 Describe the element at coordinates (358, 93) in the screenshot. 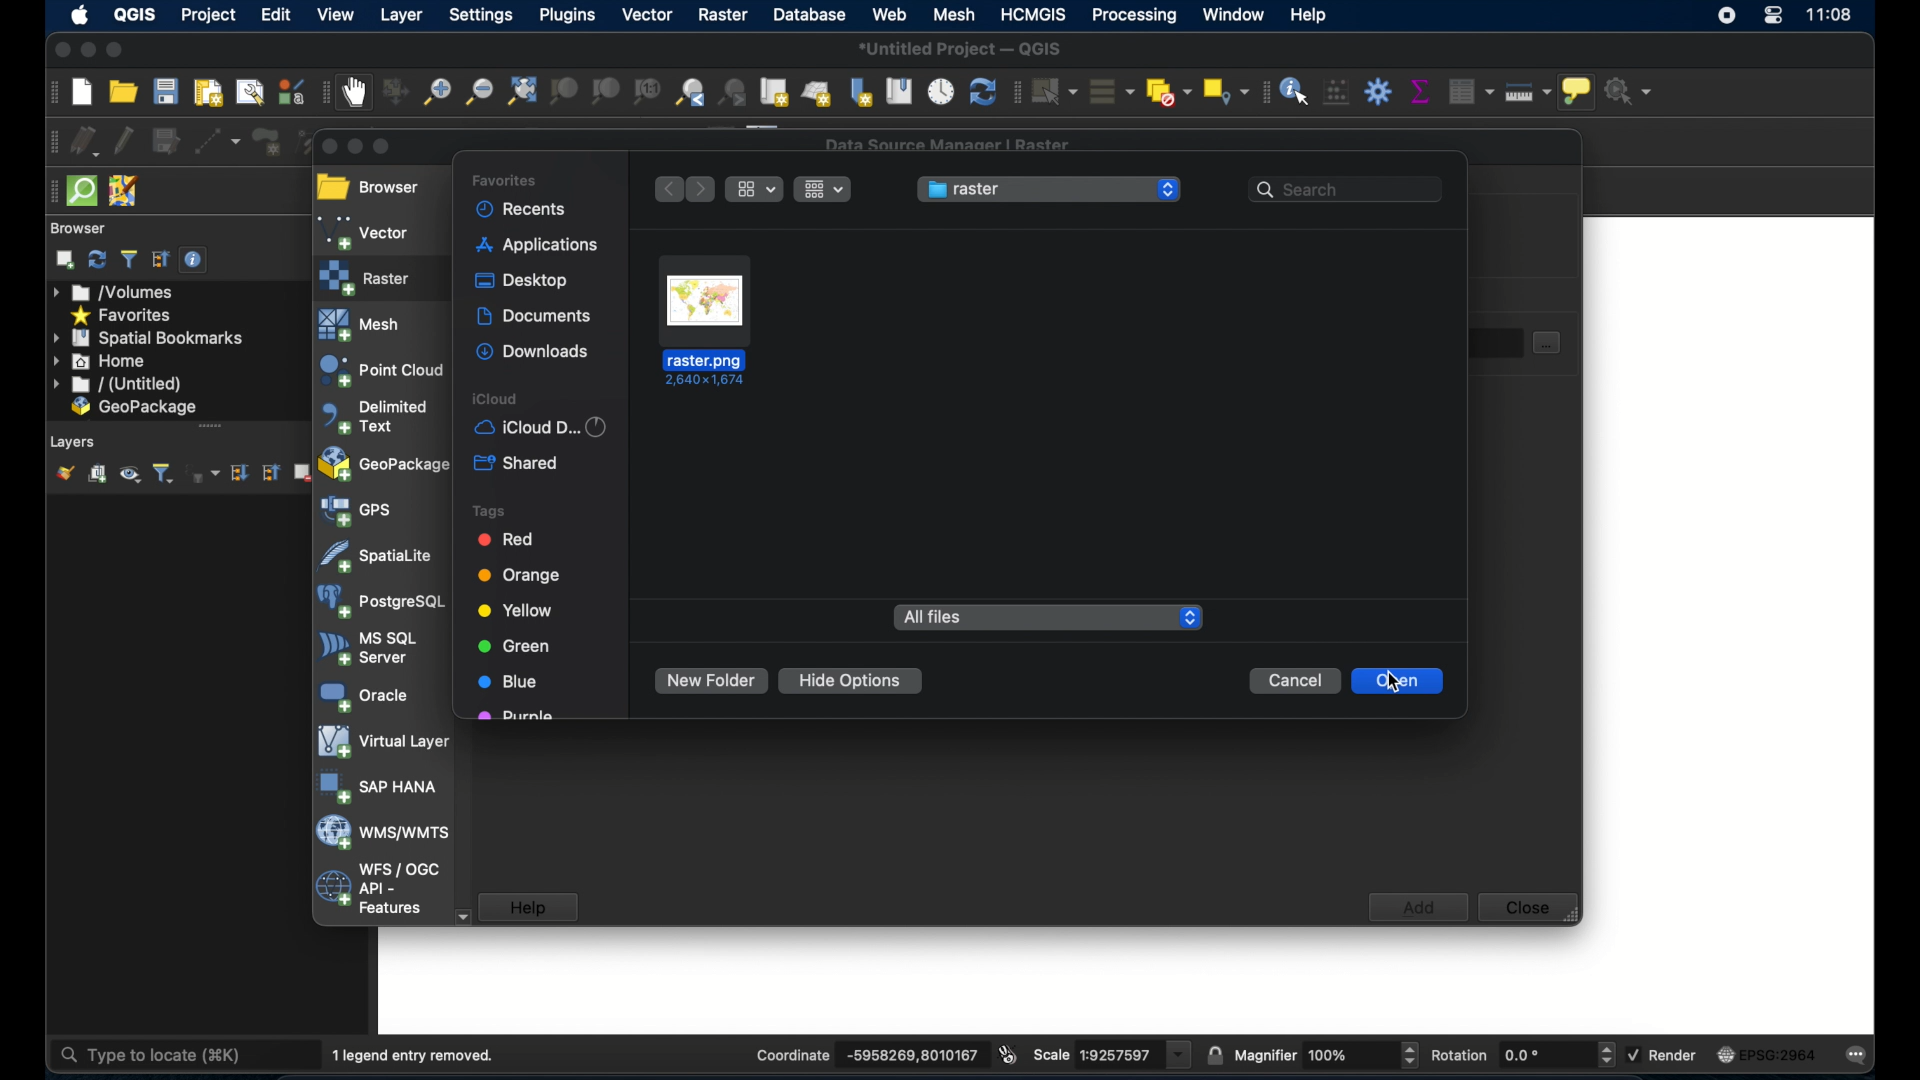

I see `pan map` at that location.